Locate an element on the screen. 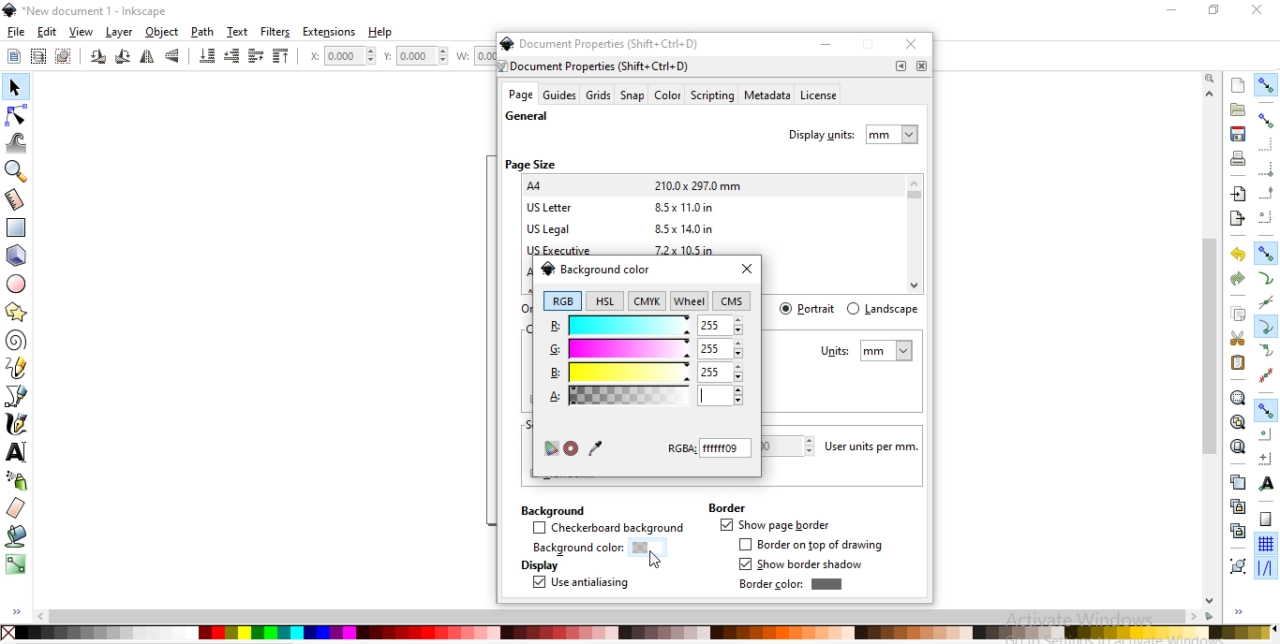 The image size is (1280, 644). minimize is located at coordinates (1169, 8).